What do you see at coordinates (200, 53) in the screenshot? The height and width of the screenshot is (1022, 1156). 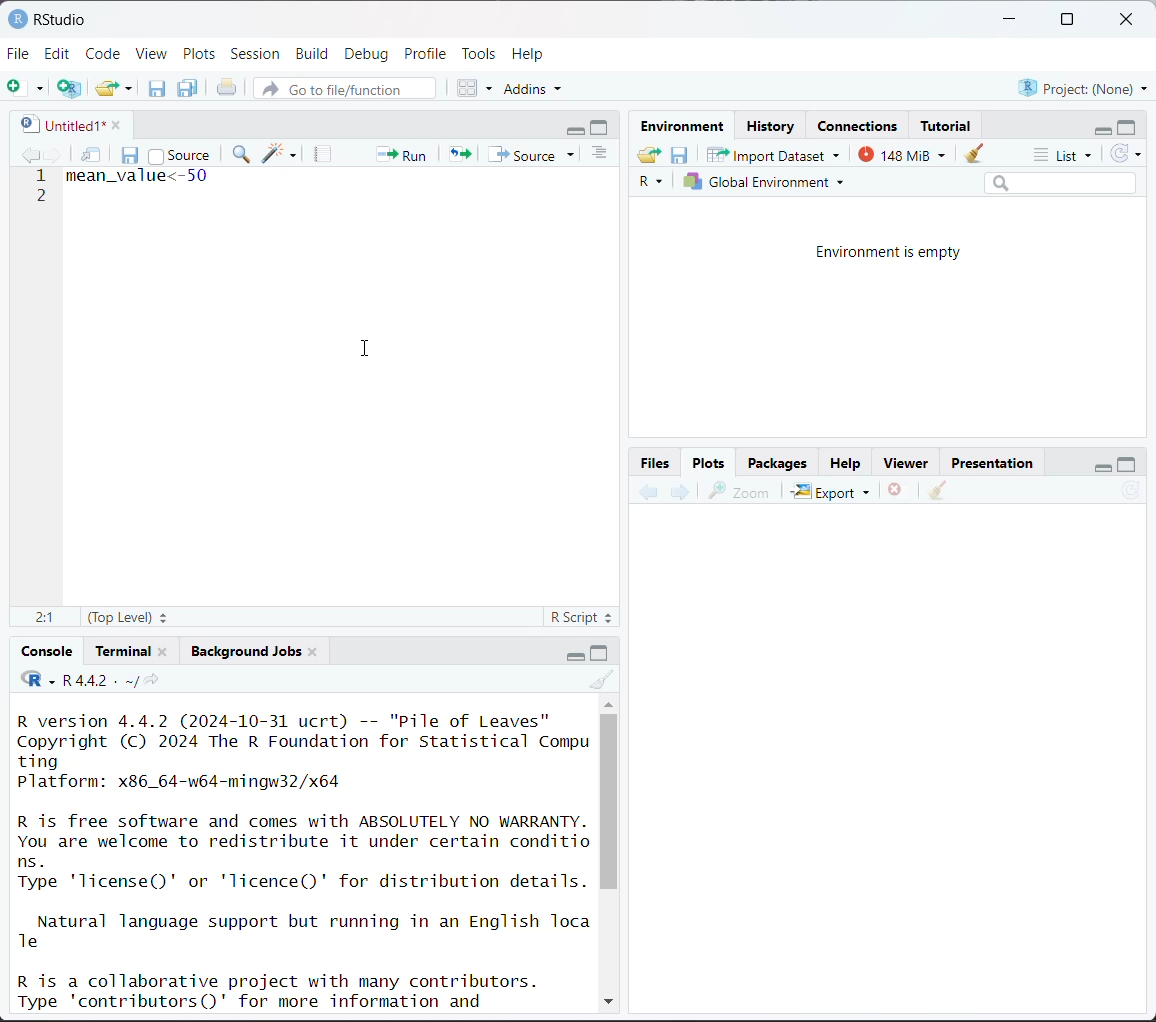 I see `Plots` at bounding box center [200, 53].